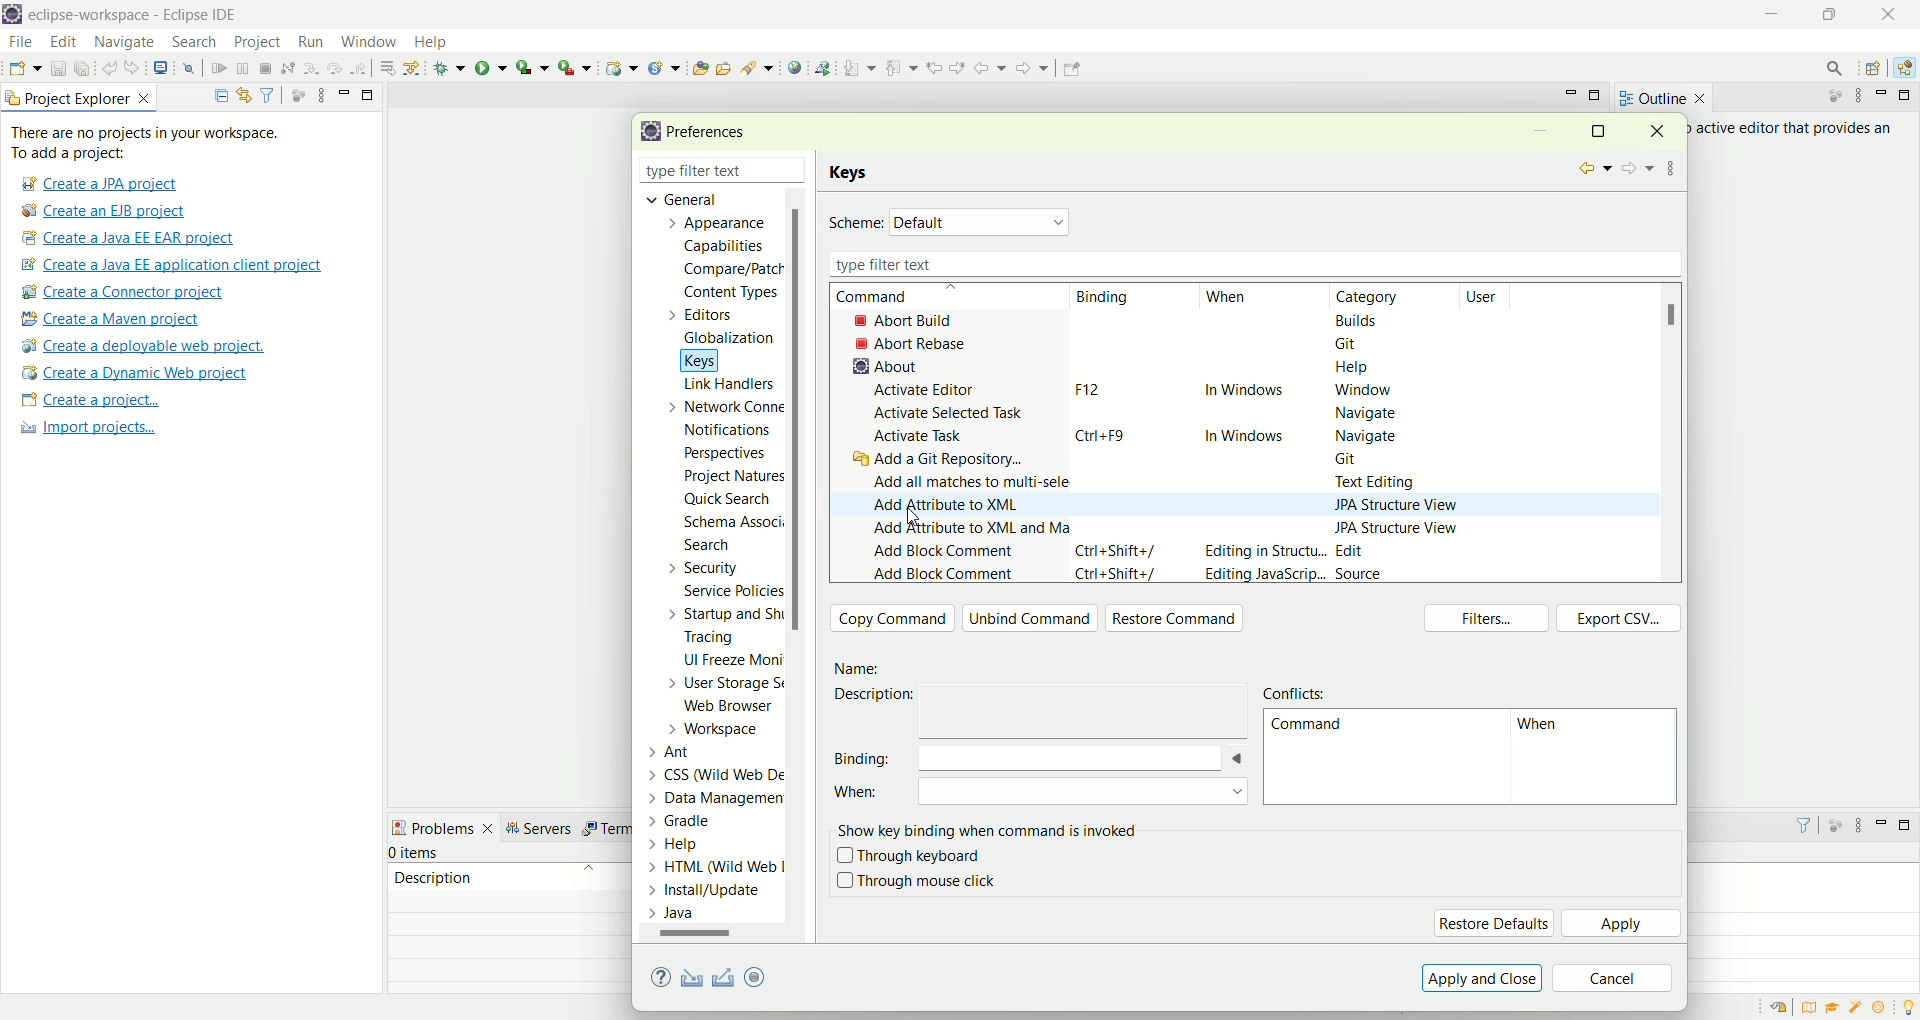 This screenshot has height=1020, width=1920. I want to click on problems, so click(443, 826).